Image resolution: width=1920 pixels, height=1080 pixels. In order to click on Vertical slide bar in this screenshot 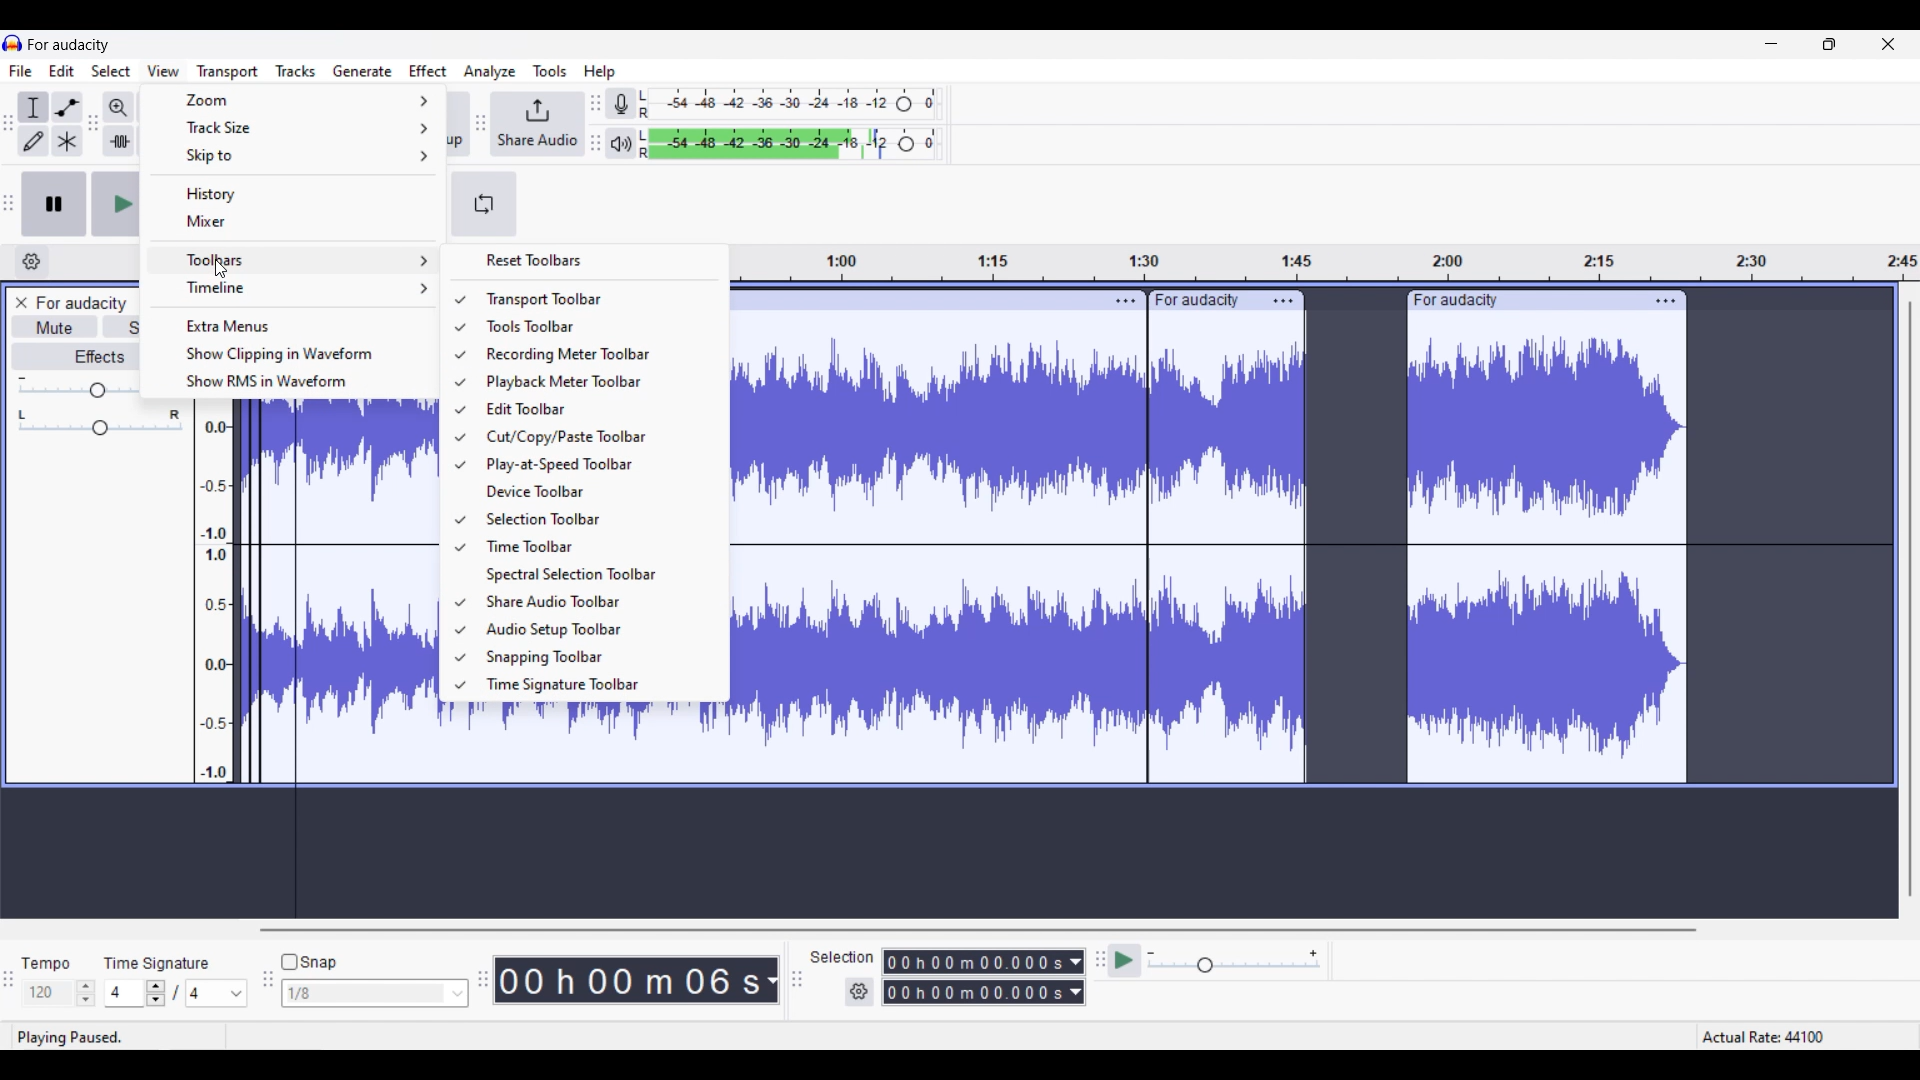, I will do `click(1910, 598)`.